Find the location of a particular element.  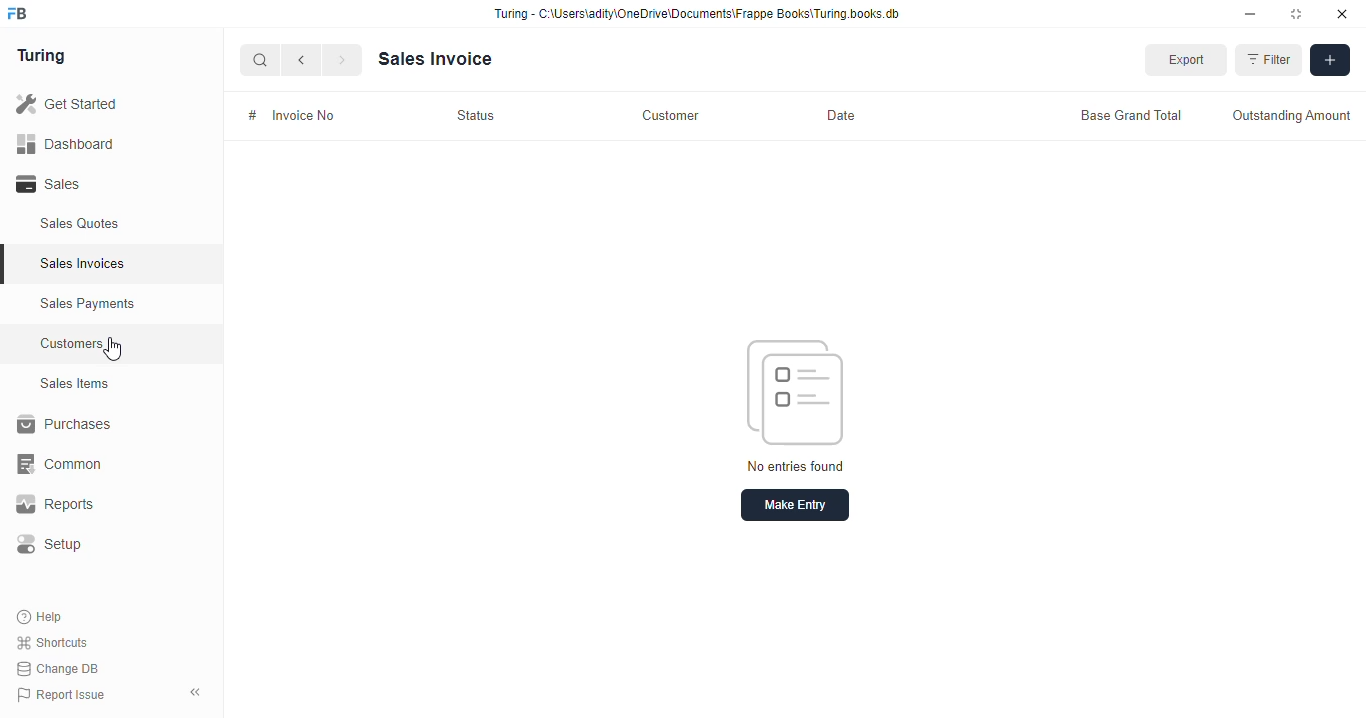

Sales Invoice is located at coordinates (442, 58).